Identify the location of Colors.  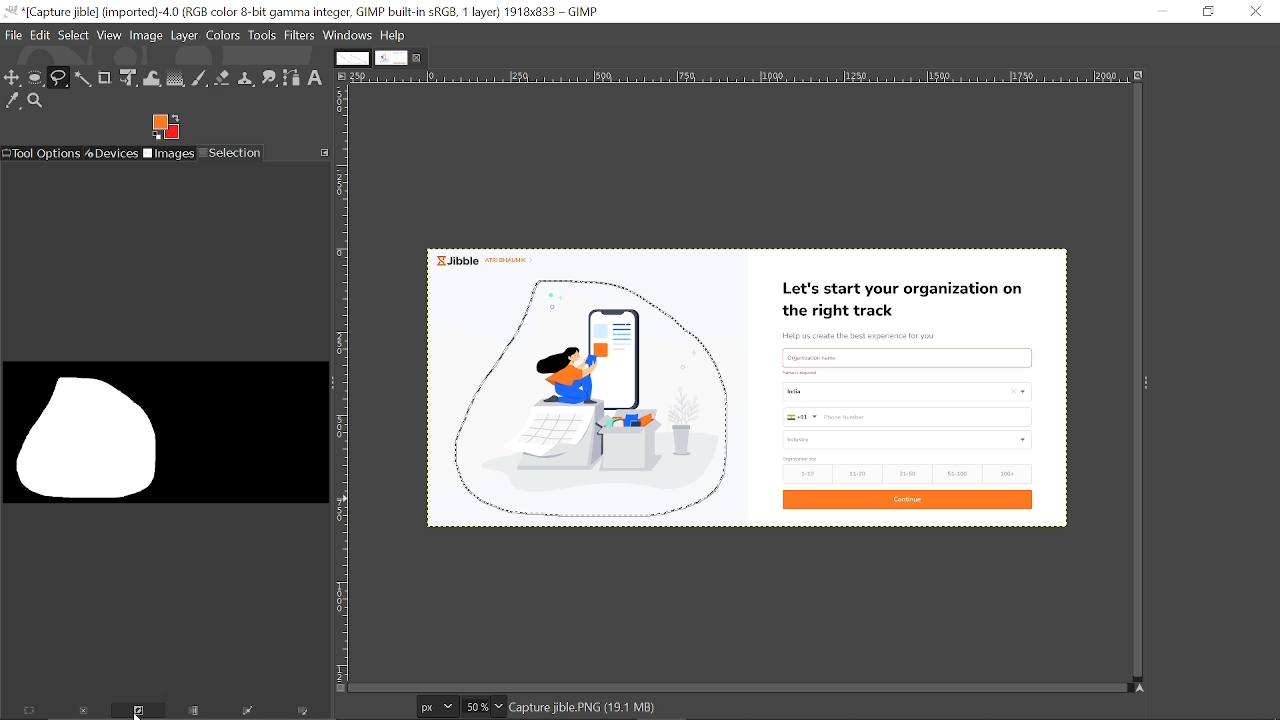
(224, 35).